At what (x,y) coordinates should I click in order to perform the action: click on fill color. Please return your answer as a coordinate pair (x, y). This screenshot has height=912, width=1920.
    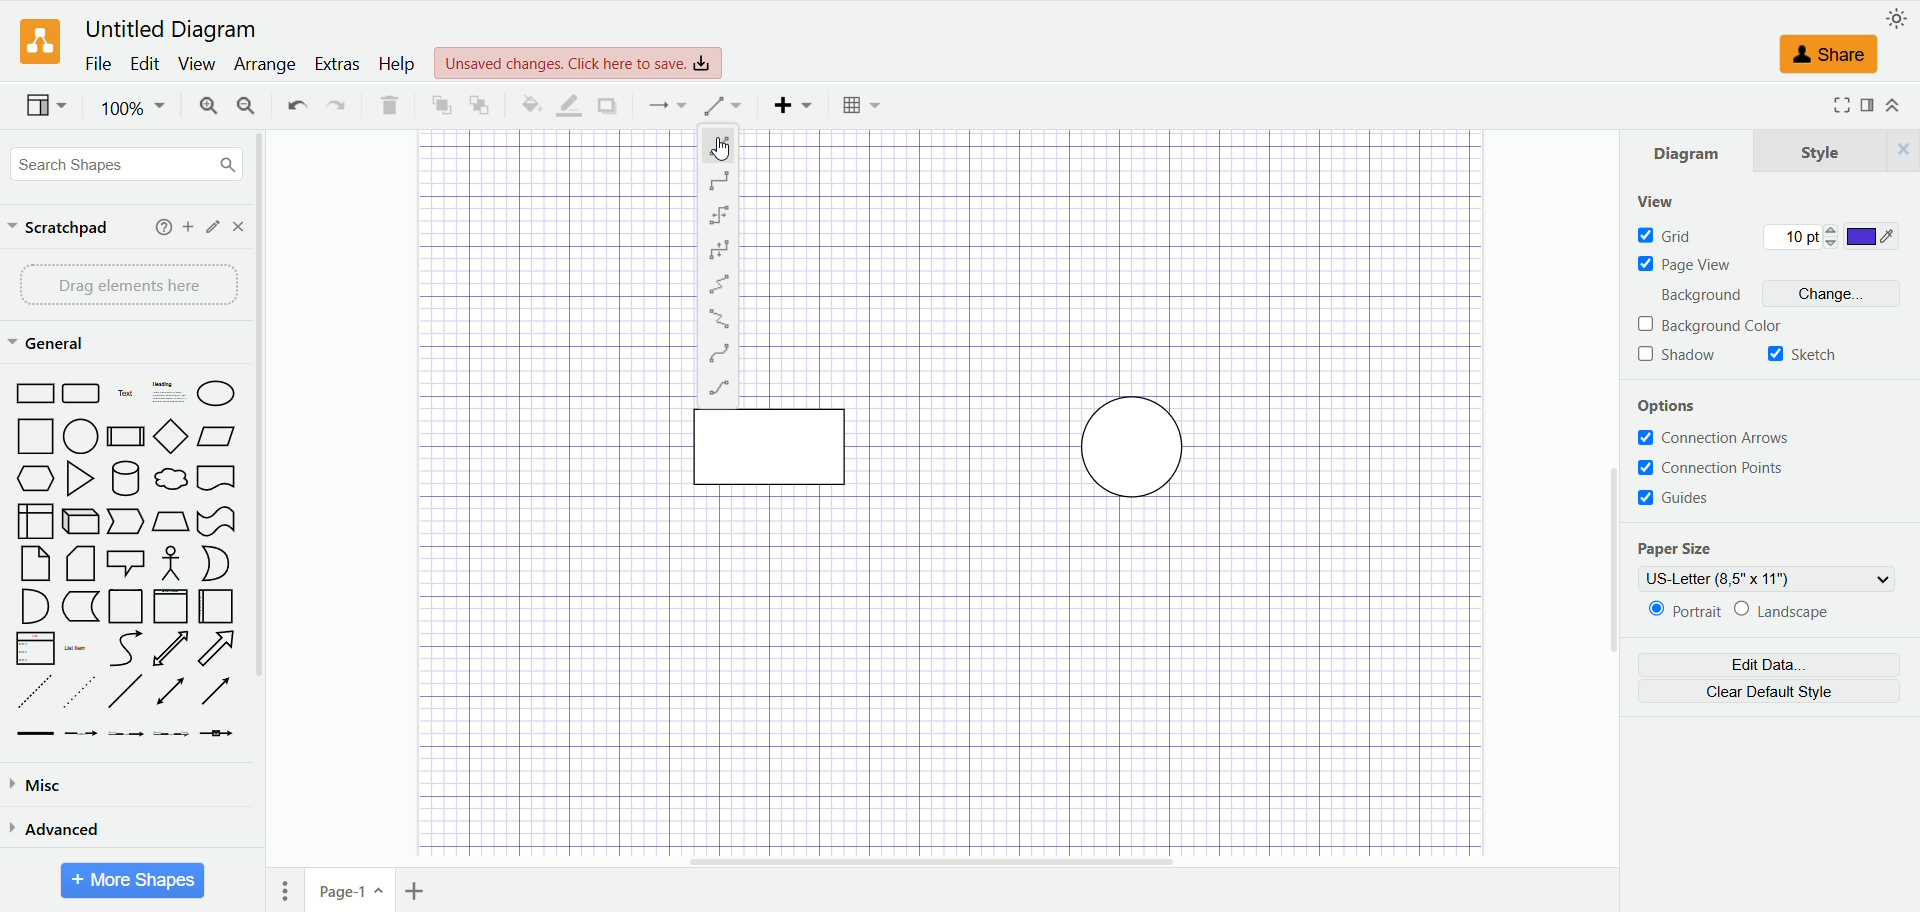
    Looking at the image, I should click on (528, 104).